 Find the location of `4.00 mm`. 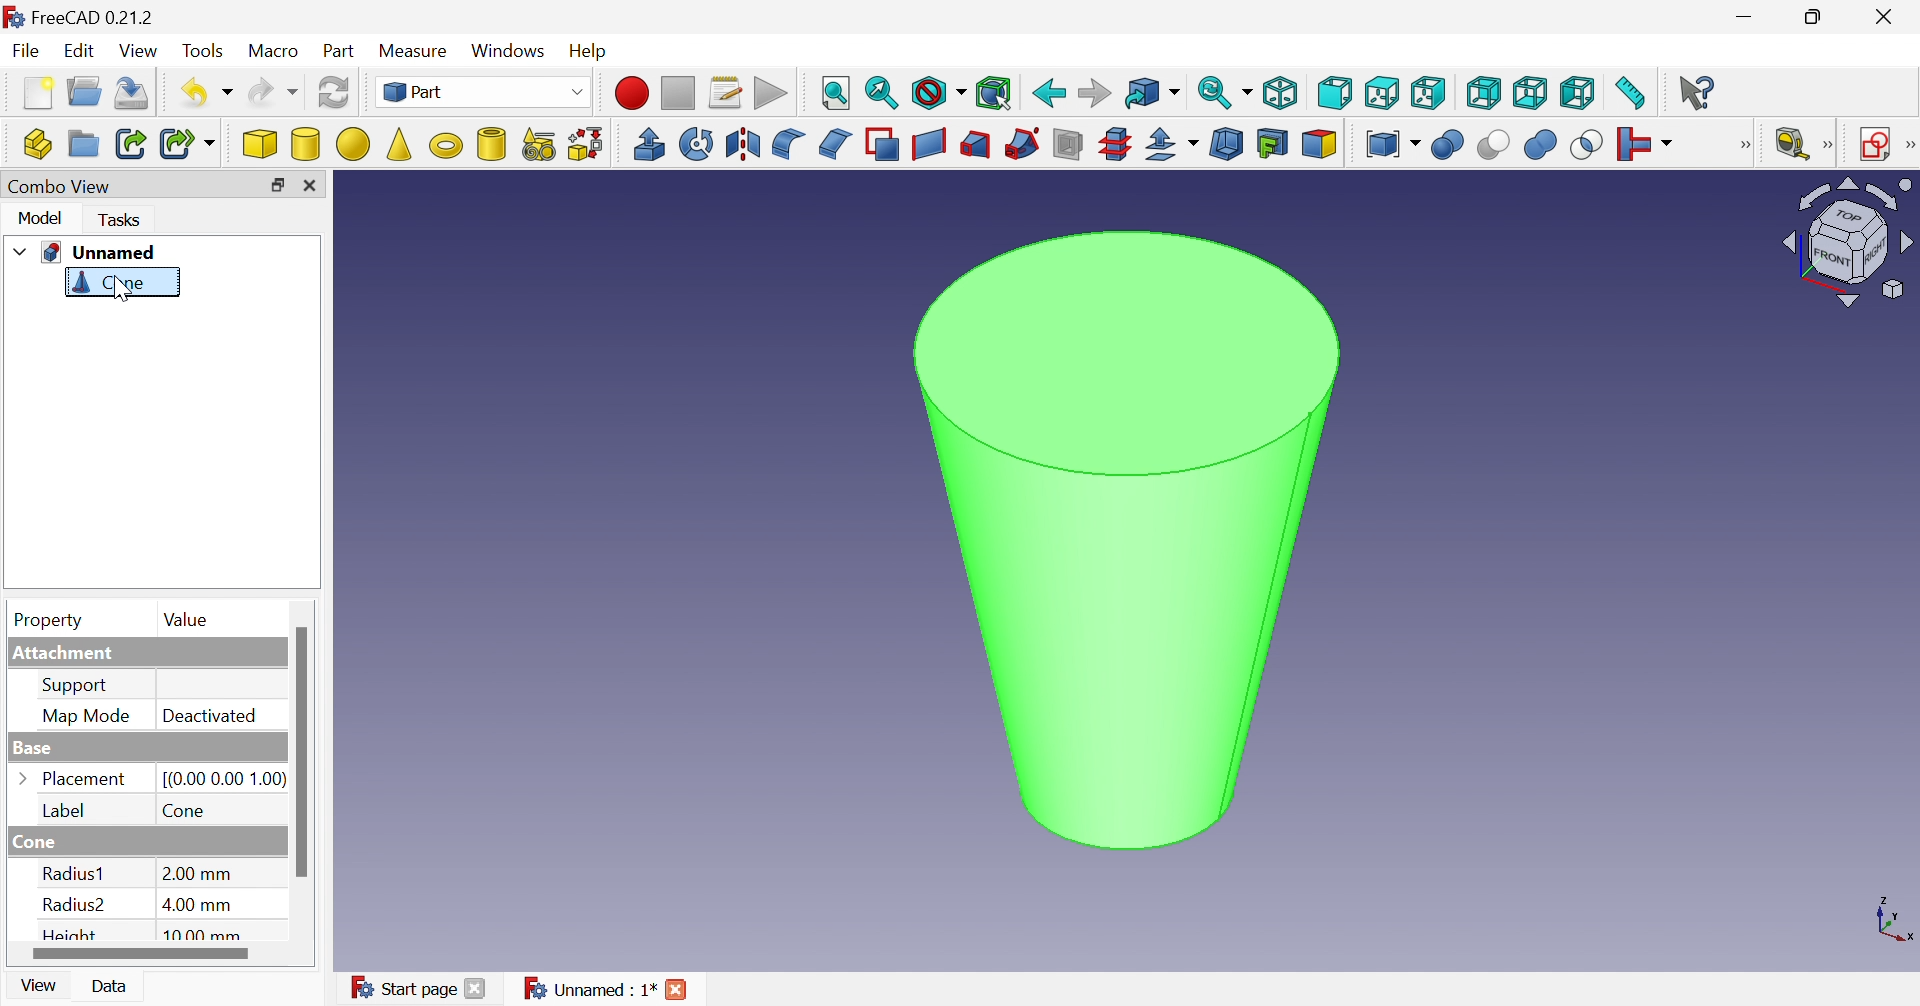

4.00 mm is located at coordinates (196, 903).